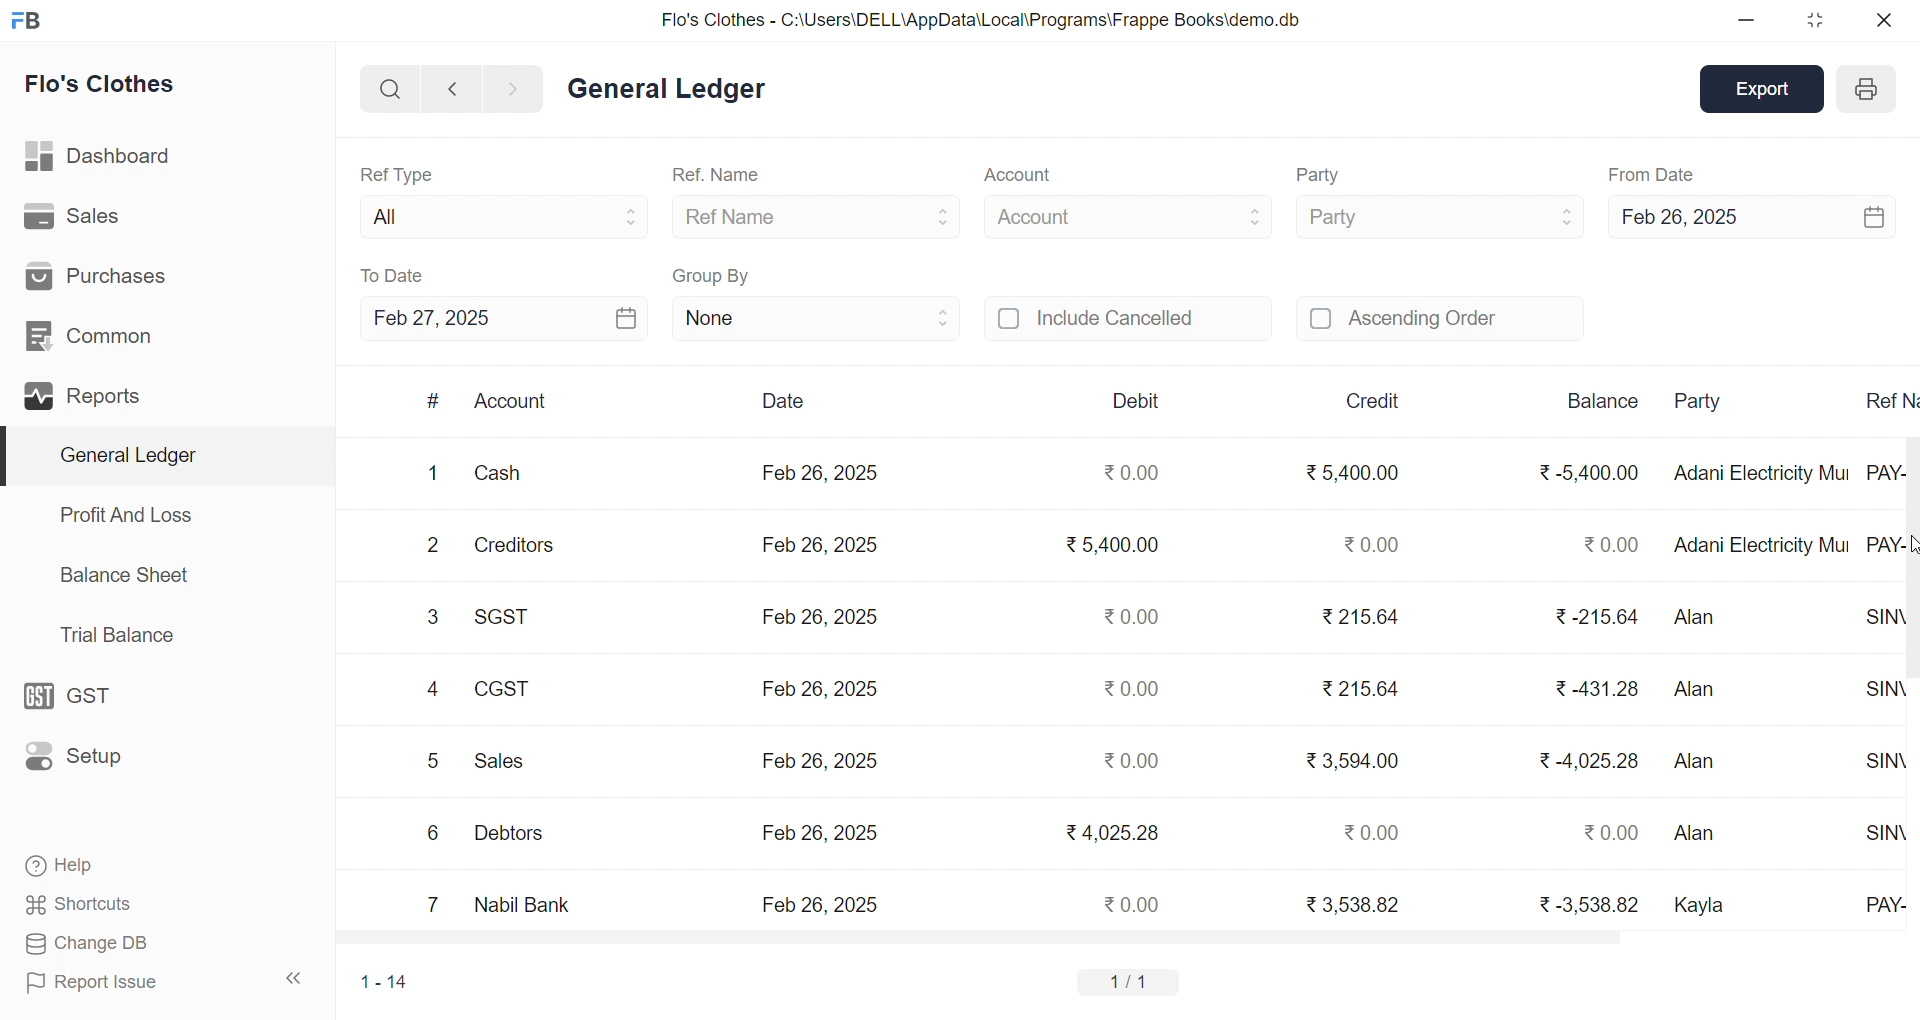 Image resolution: width=1920 pixels, height=1020 pixels. What do you see at coordinates (1908, 686) in the screenshot?
I see `vertical scroll bar` at bounding box center [1908, 686].